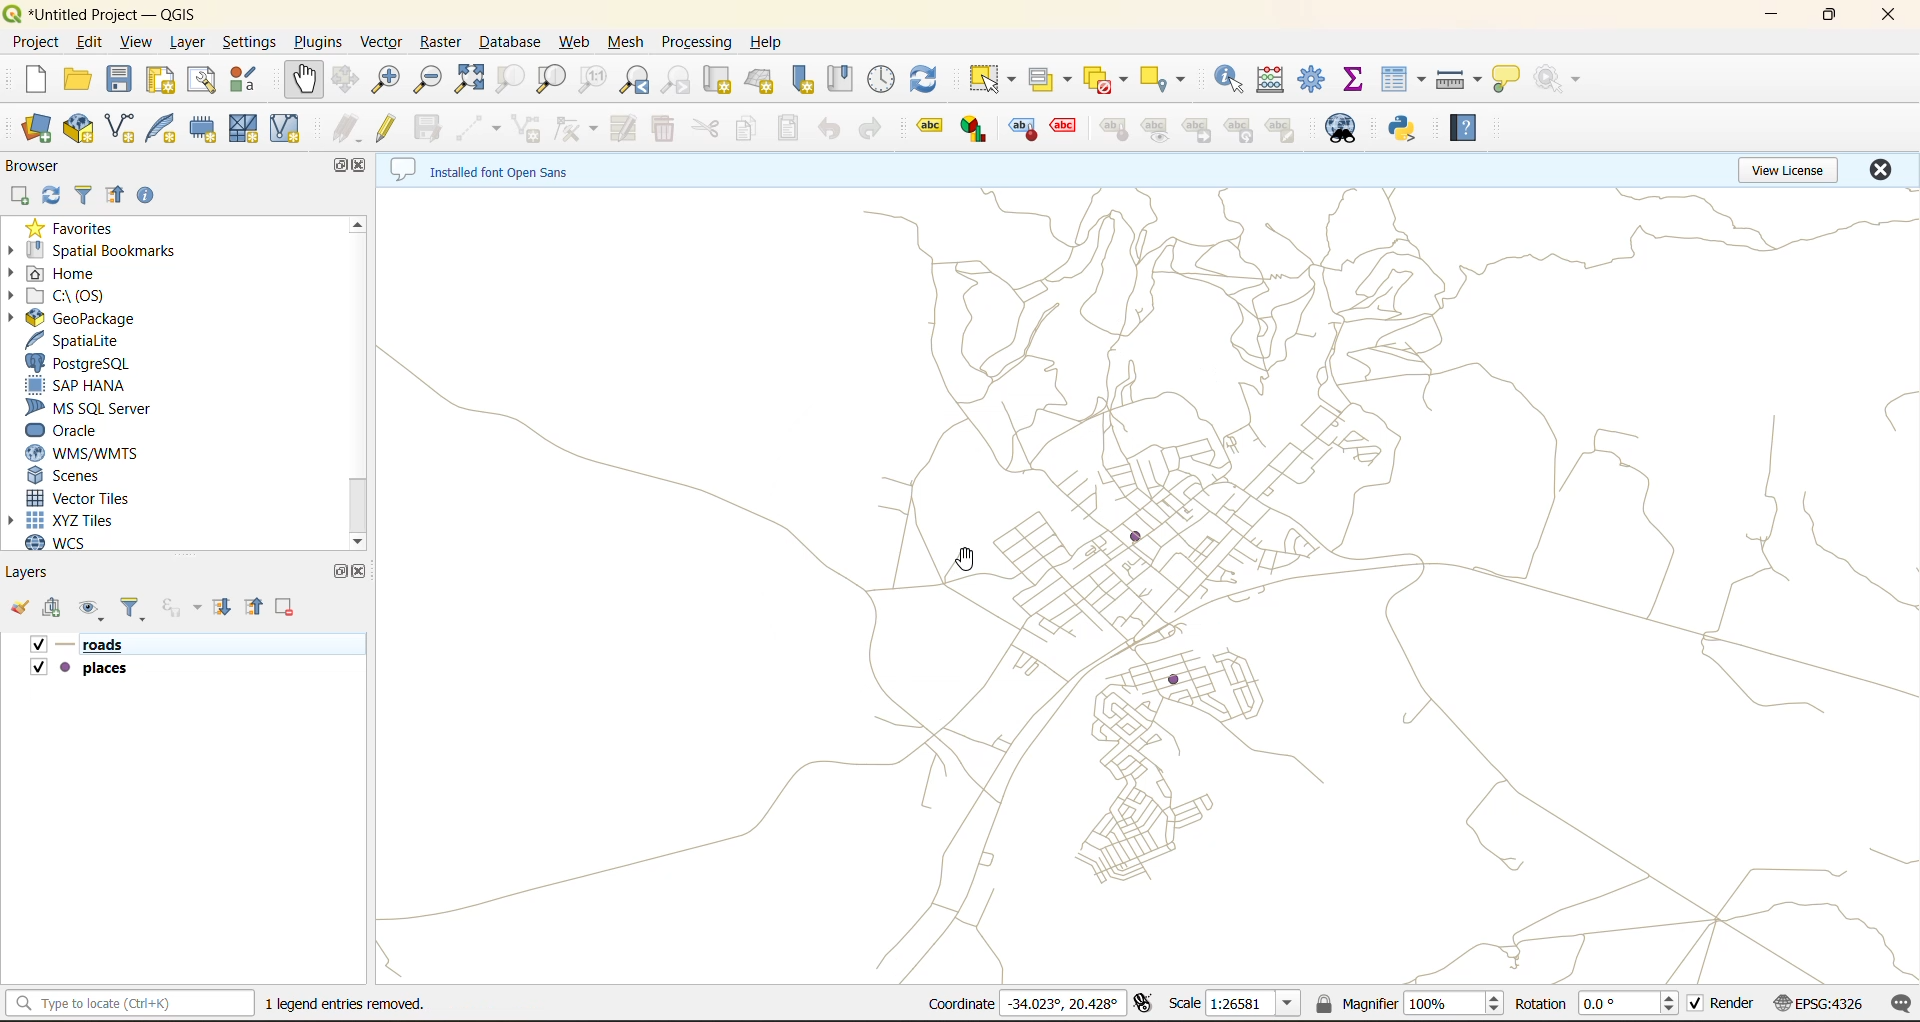  What do you see at coordinates (928, 80) in the screenshot?
I see `refresh` at bounding box center [928, 80].